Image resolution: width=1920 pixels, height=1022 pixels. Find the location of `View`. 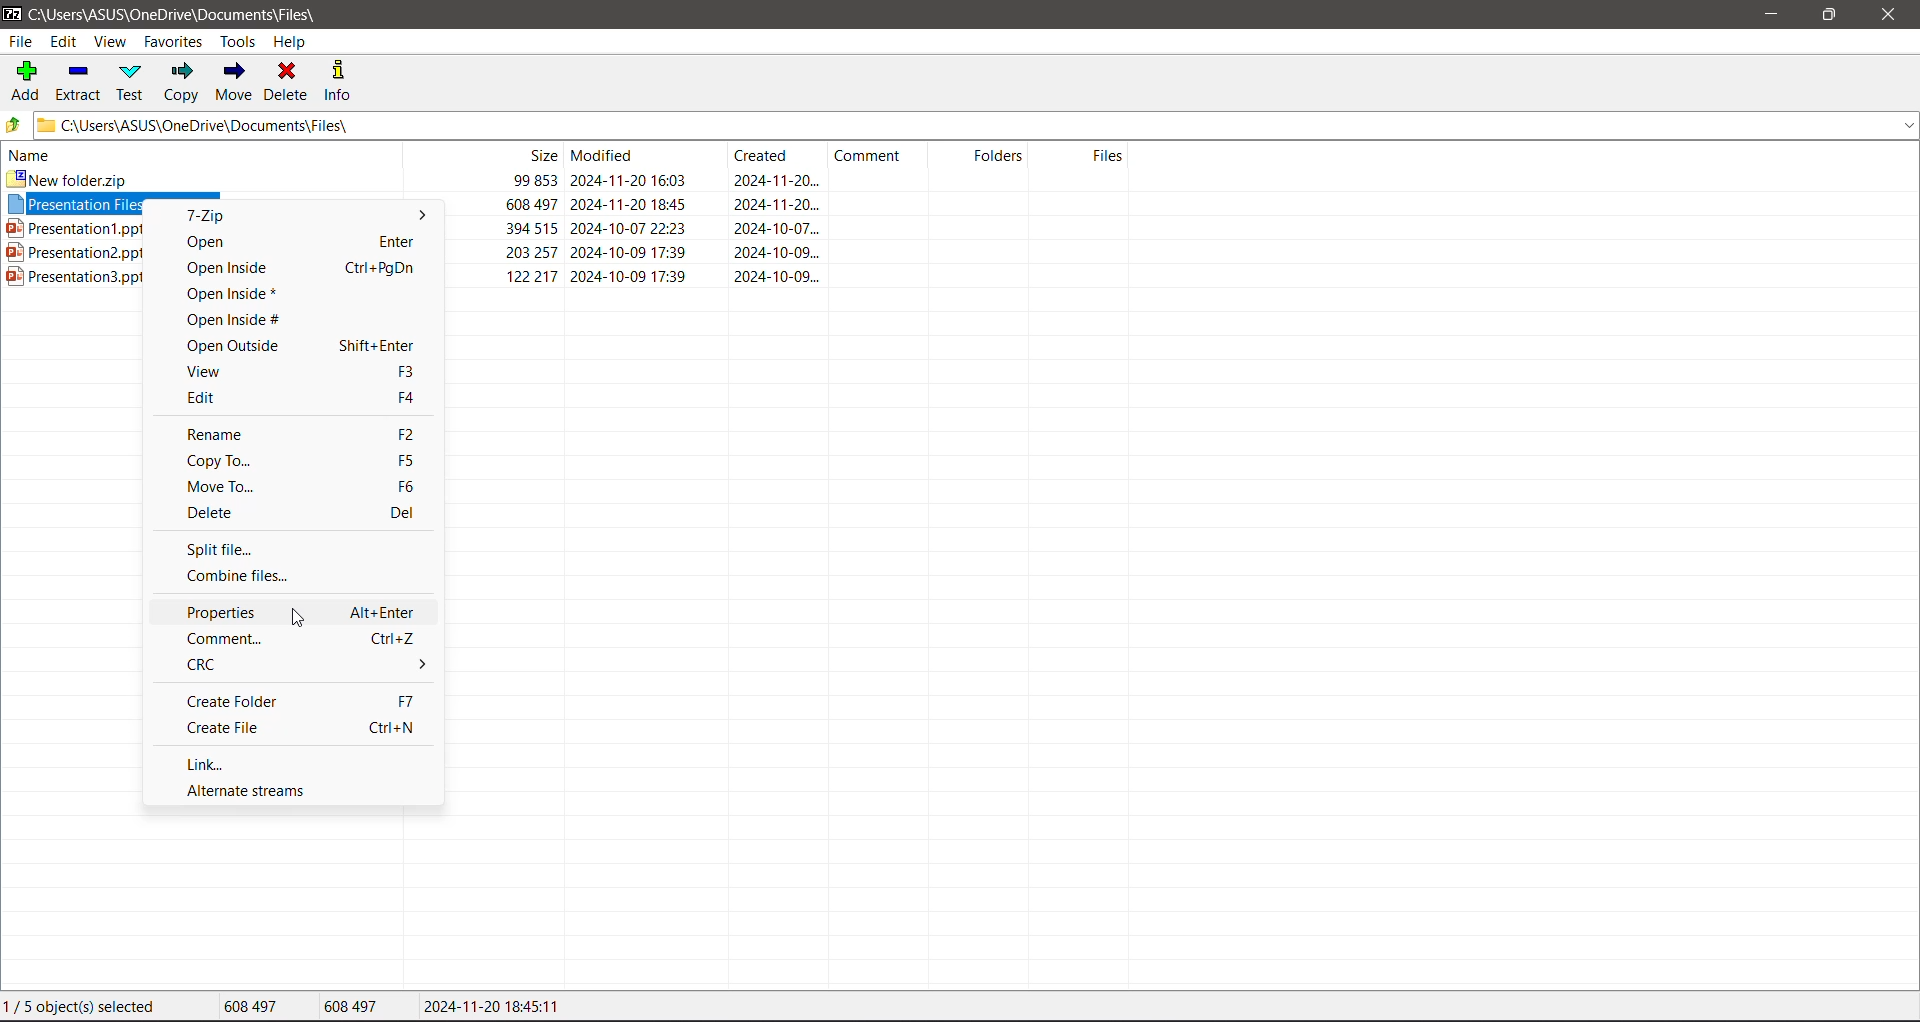

View is located at coordinates (109, 42).